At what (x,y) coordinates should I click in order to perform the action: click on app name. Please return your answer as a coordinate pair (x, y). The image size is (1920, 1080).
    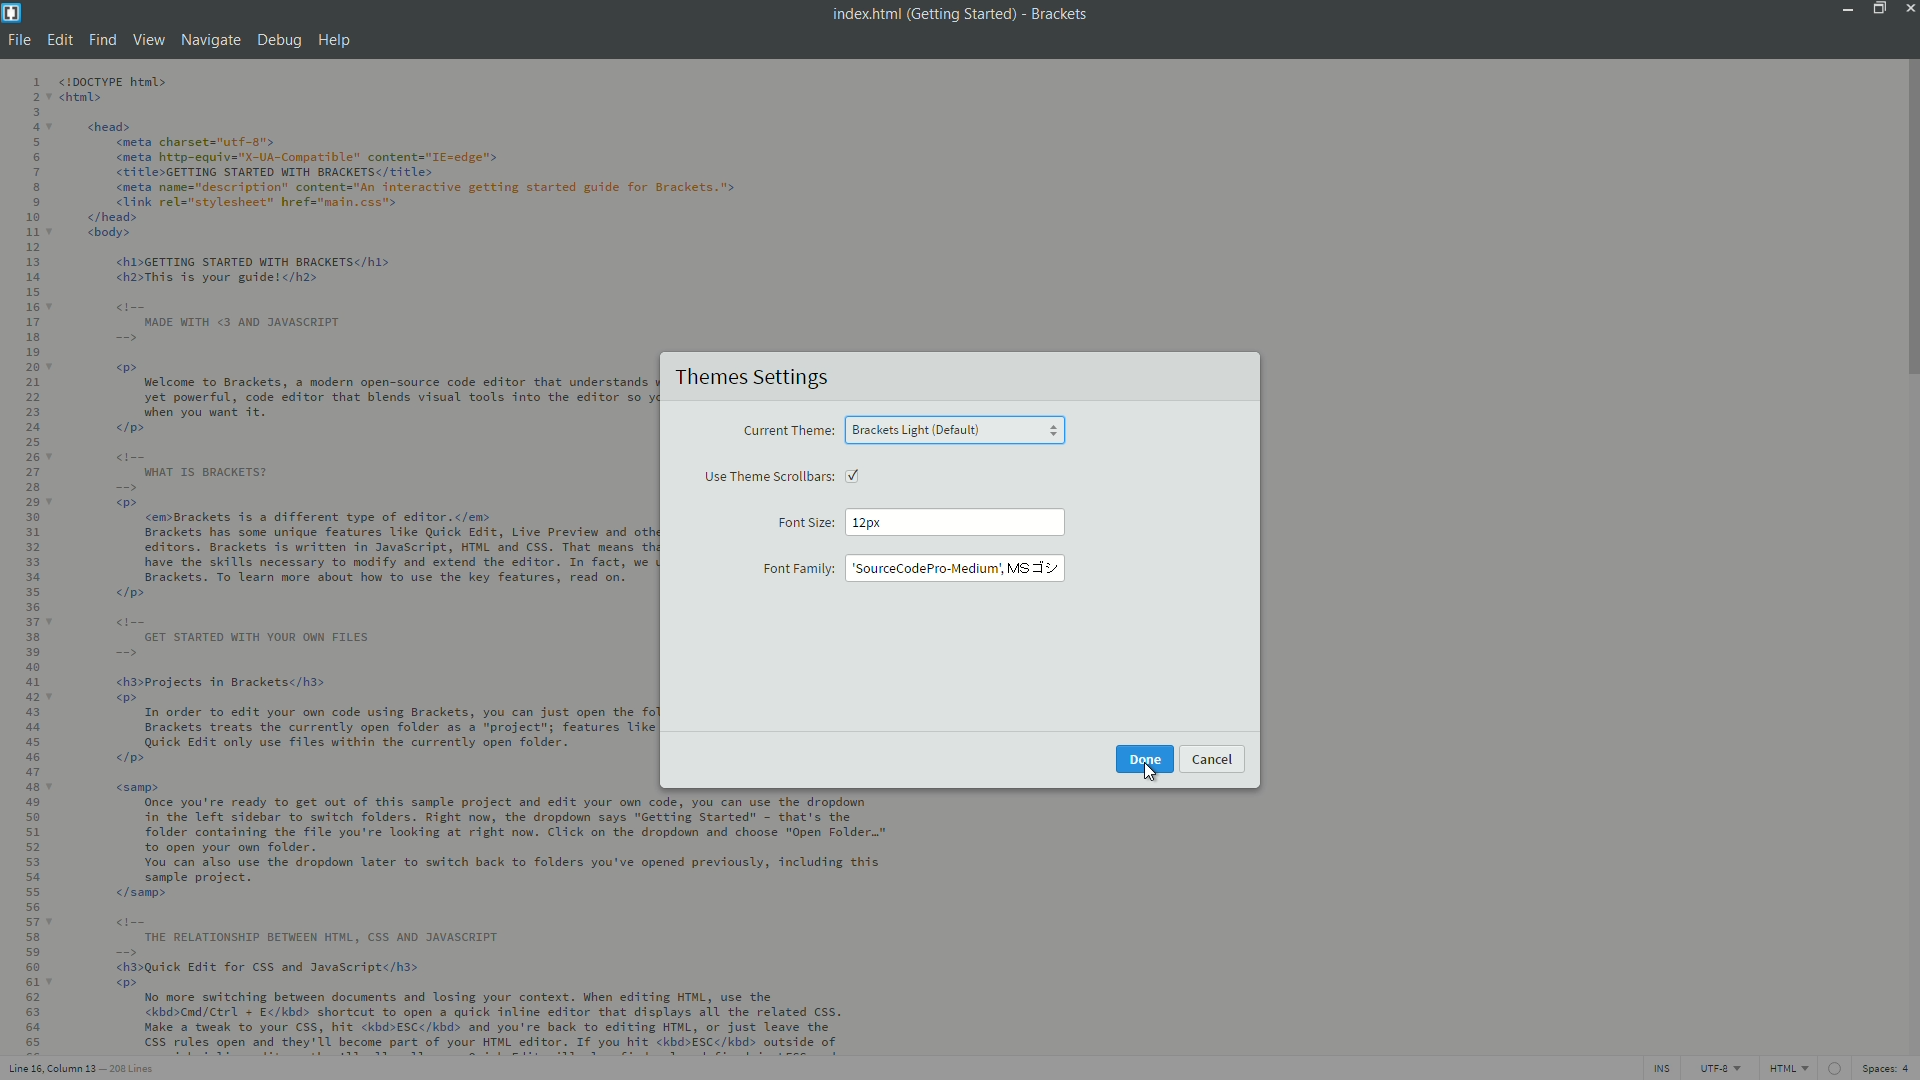
    Looking at the image, I should click on (1060, 15).